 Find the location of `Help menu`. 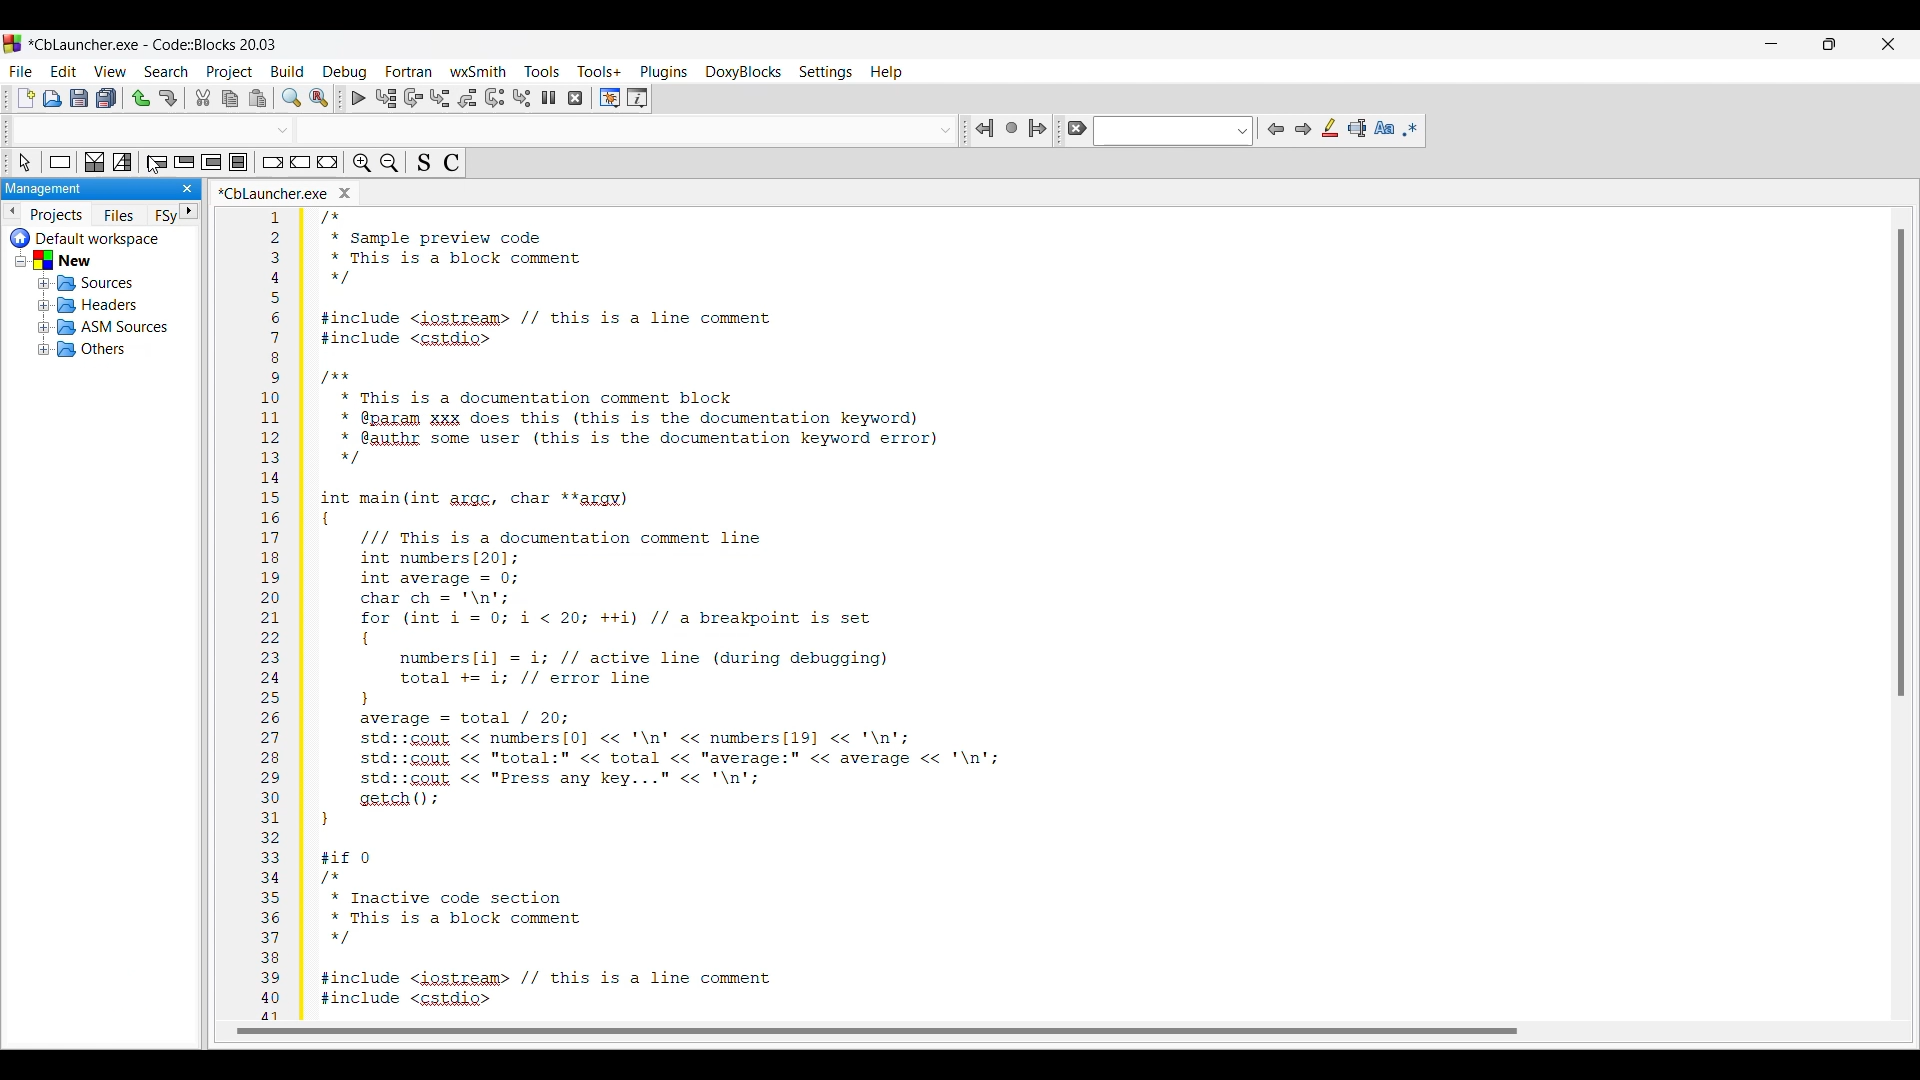

Help menu is located at coordinates (886, 72).